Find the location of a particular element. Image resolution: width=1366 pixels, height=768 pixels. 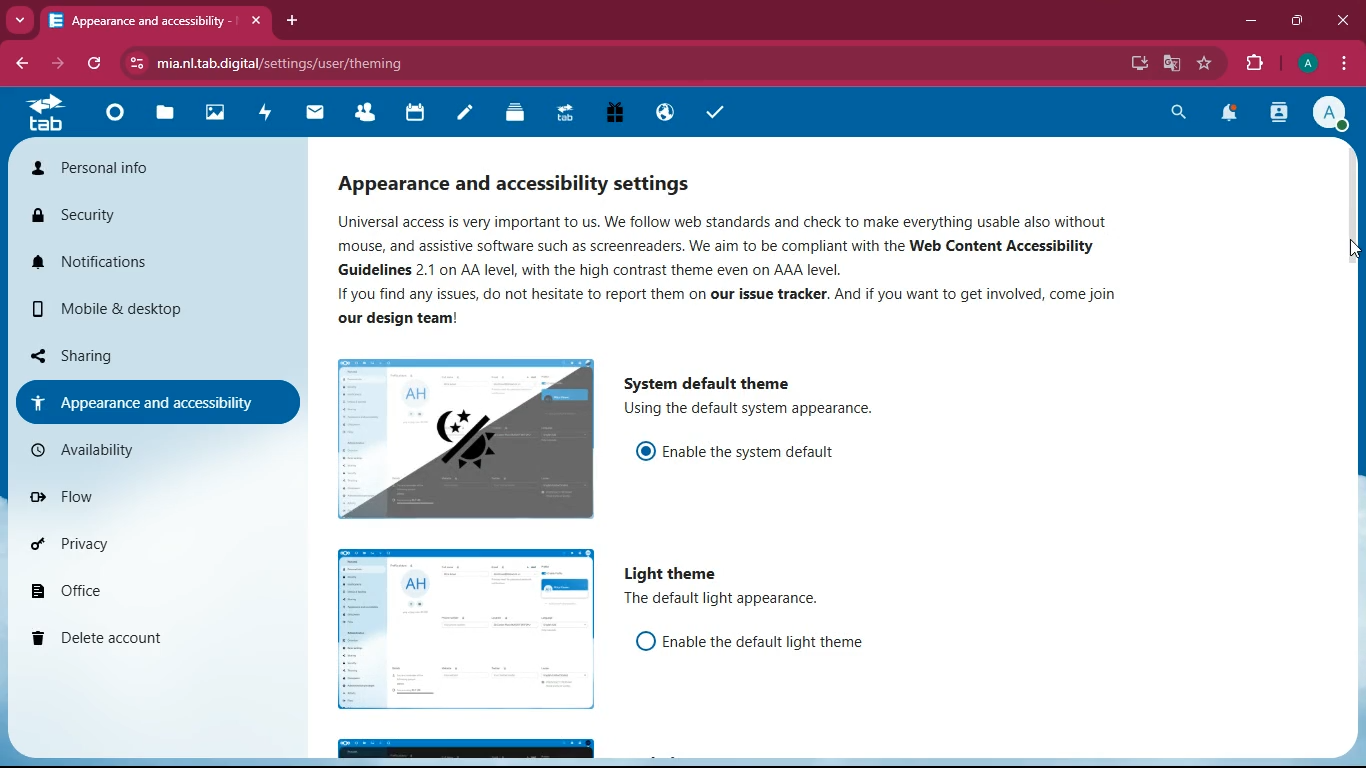

description is located at coordinates (756, 411).